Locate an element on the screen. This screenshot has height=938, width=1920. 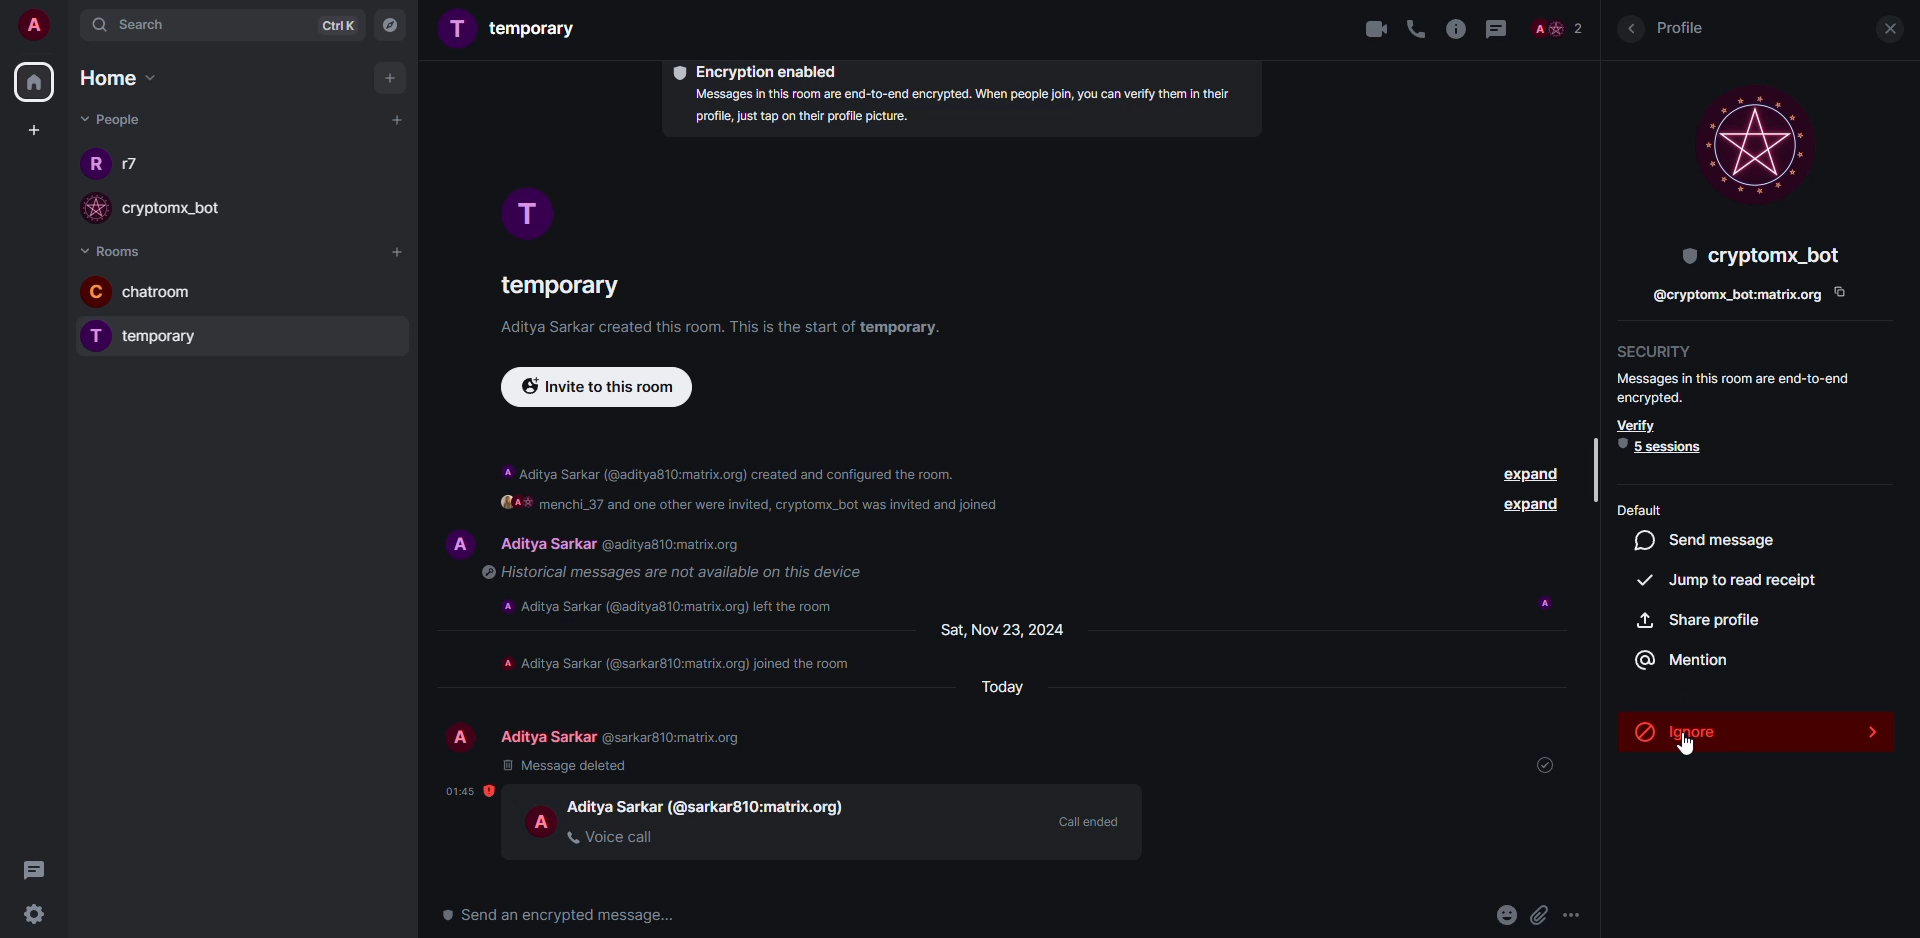
home is located at coordinates (116, 76).